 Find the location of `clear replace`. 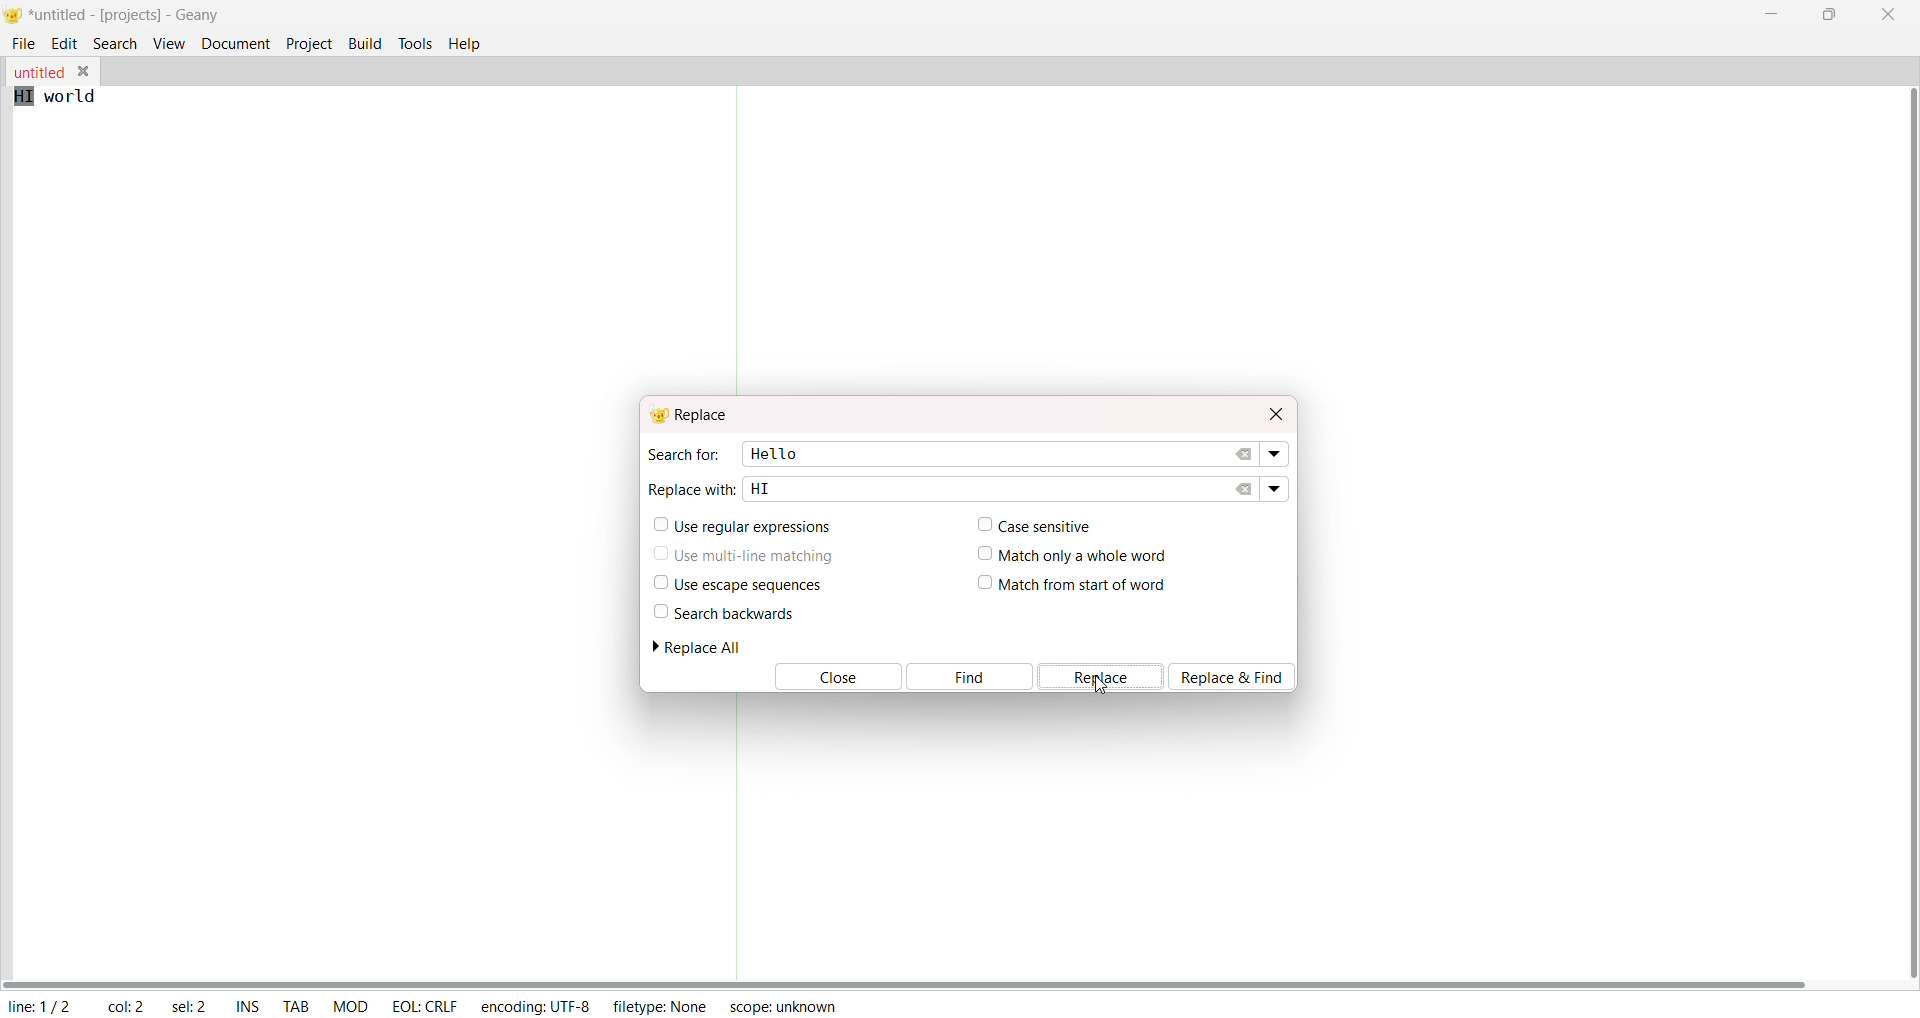

clear replace is located at coordinates (1244, 489).